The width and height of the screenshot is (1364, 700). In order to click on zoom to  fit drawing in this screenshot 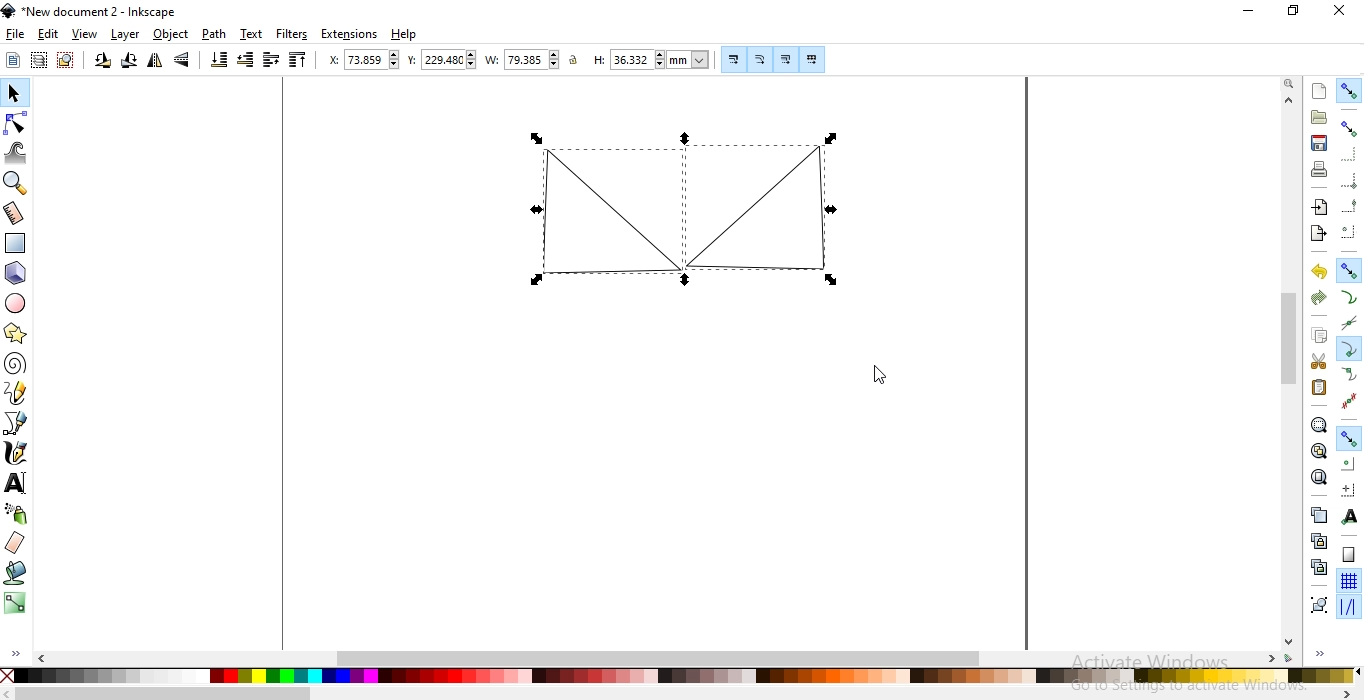, I will do `click(1316, 452)`.